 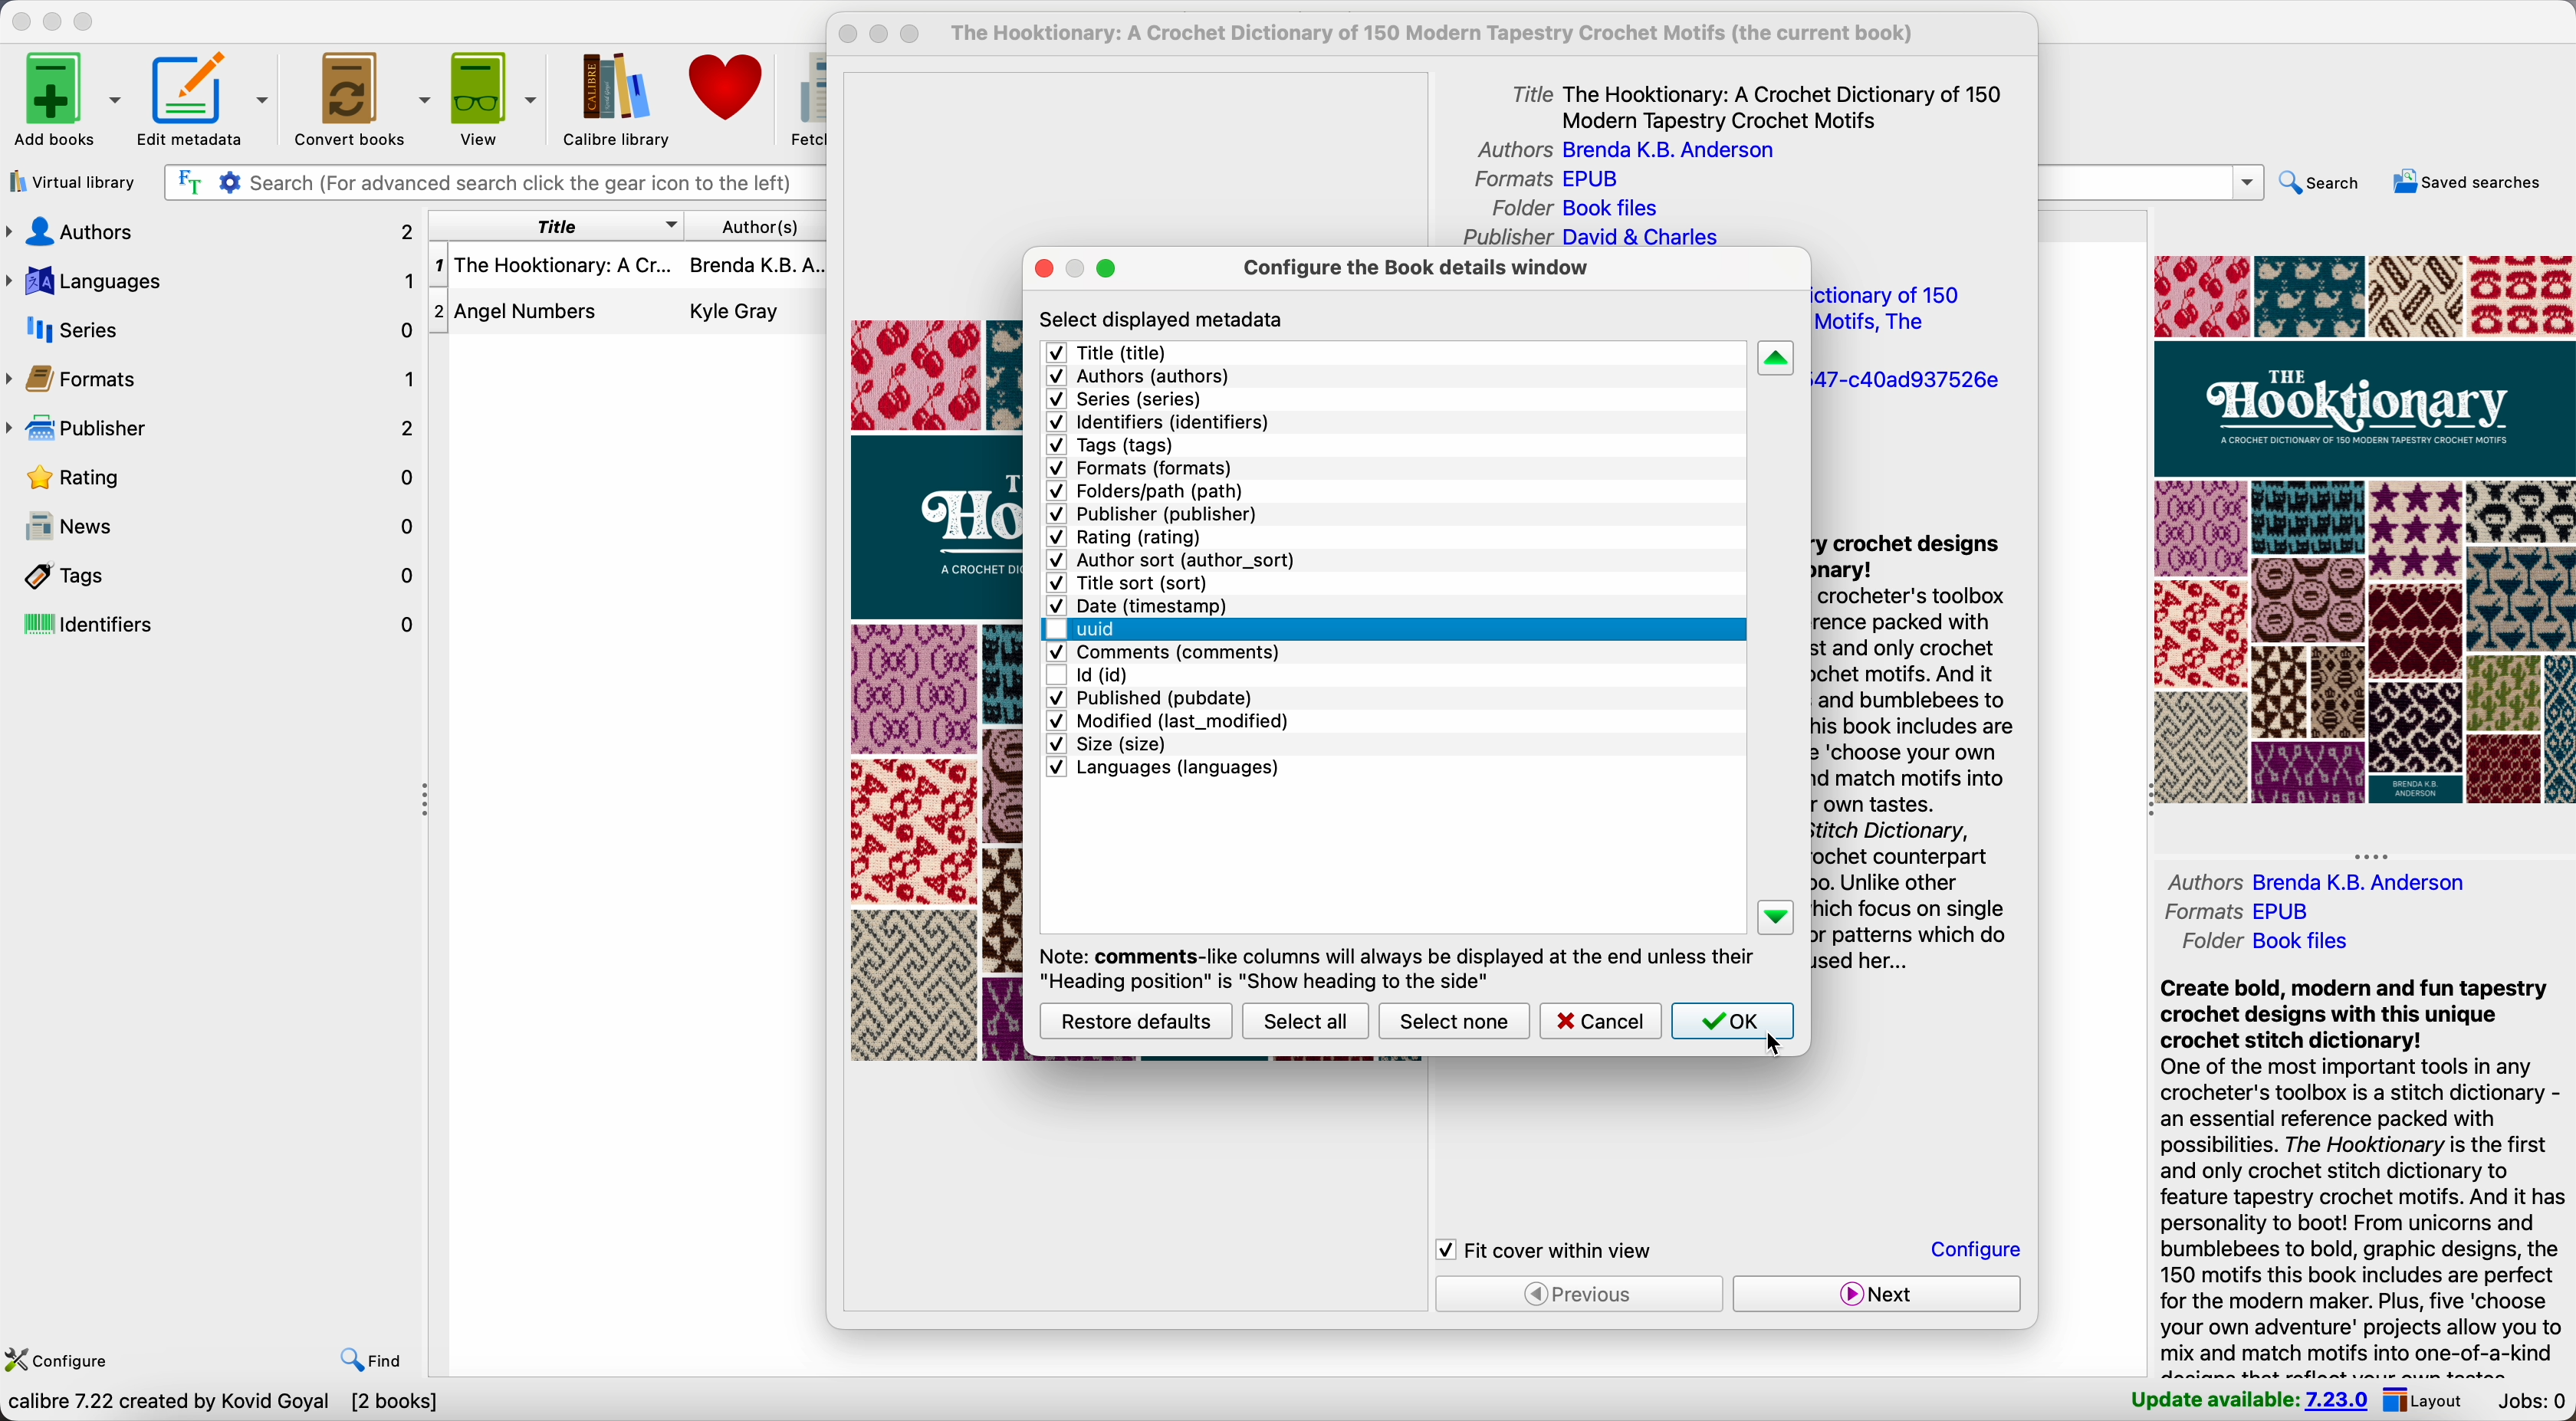 What do you see at coordinates (612, 97) in the screenshot?
I see `Calibre library` at bounding box center [612, 97].